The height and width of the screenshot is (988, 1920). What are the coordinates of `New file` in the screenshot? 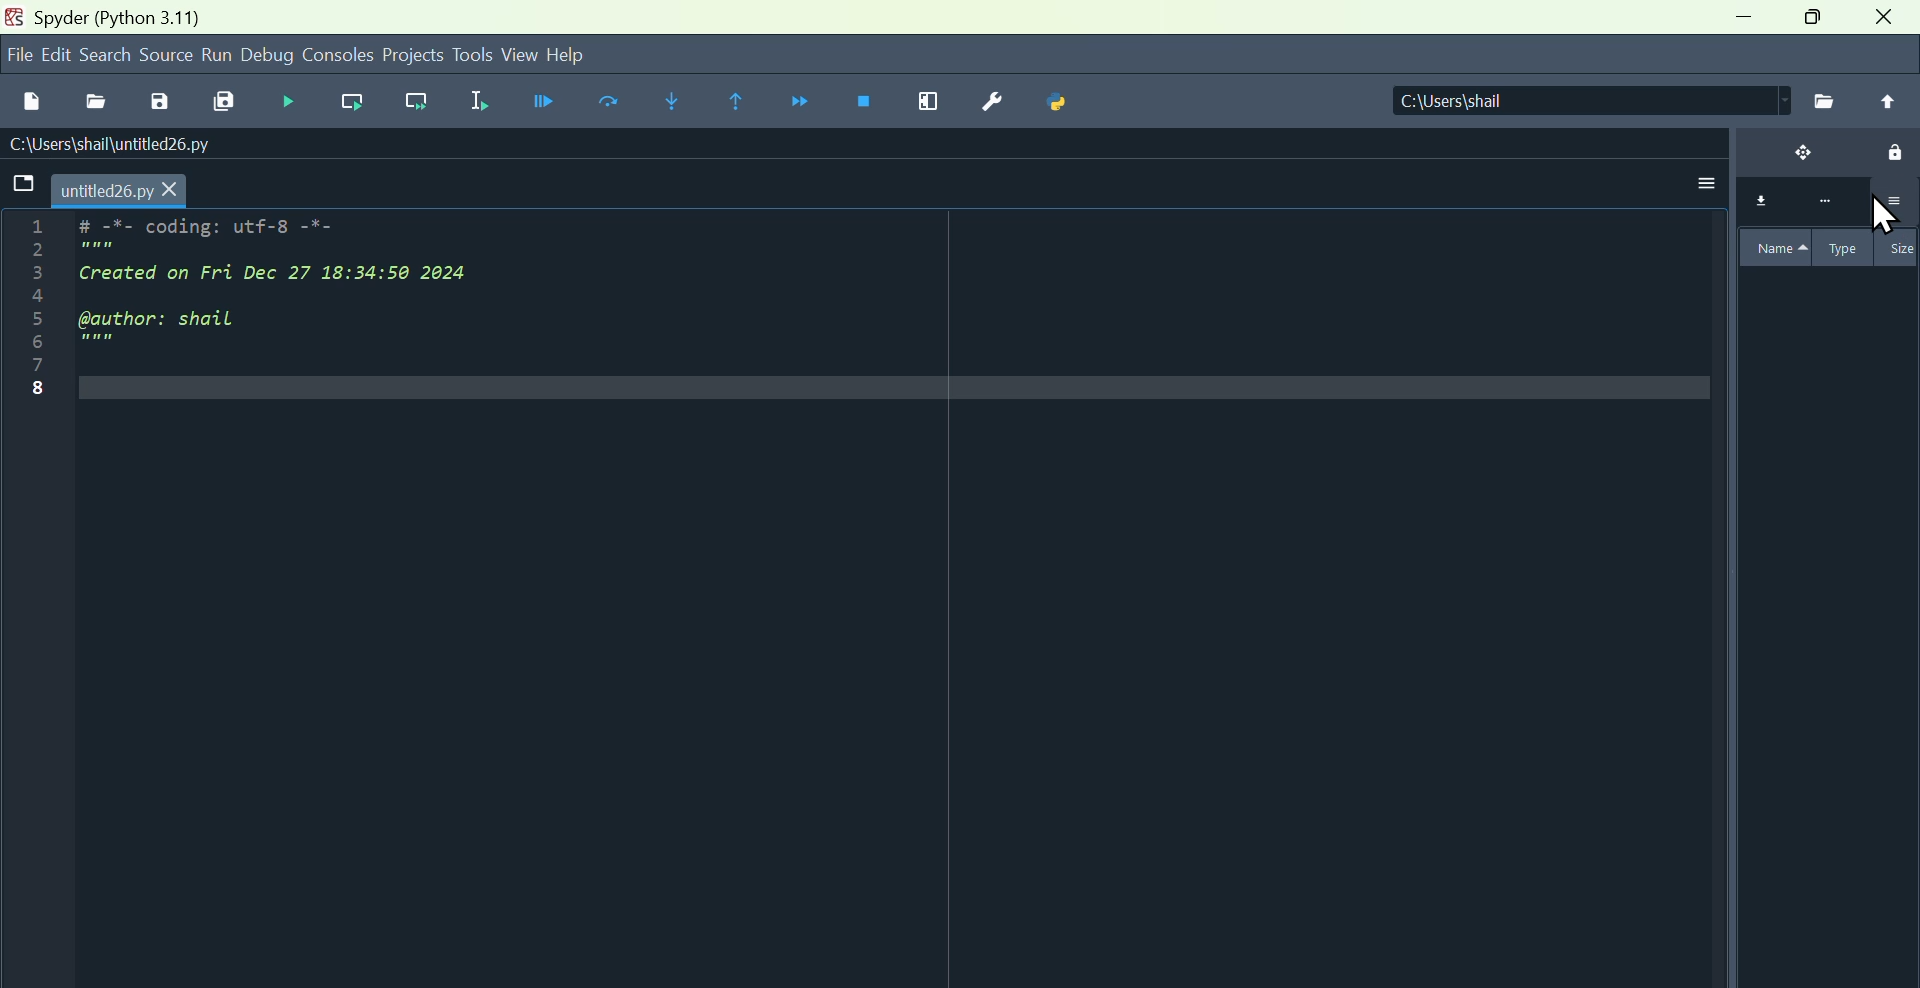 It's located at (31, 97).